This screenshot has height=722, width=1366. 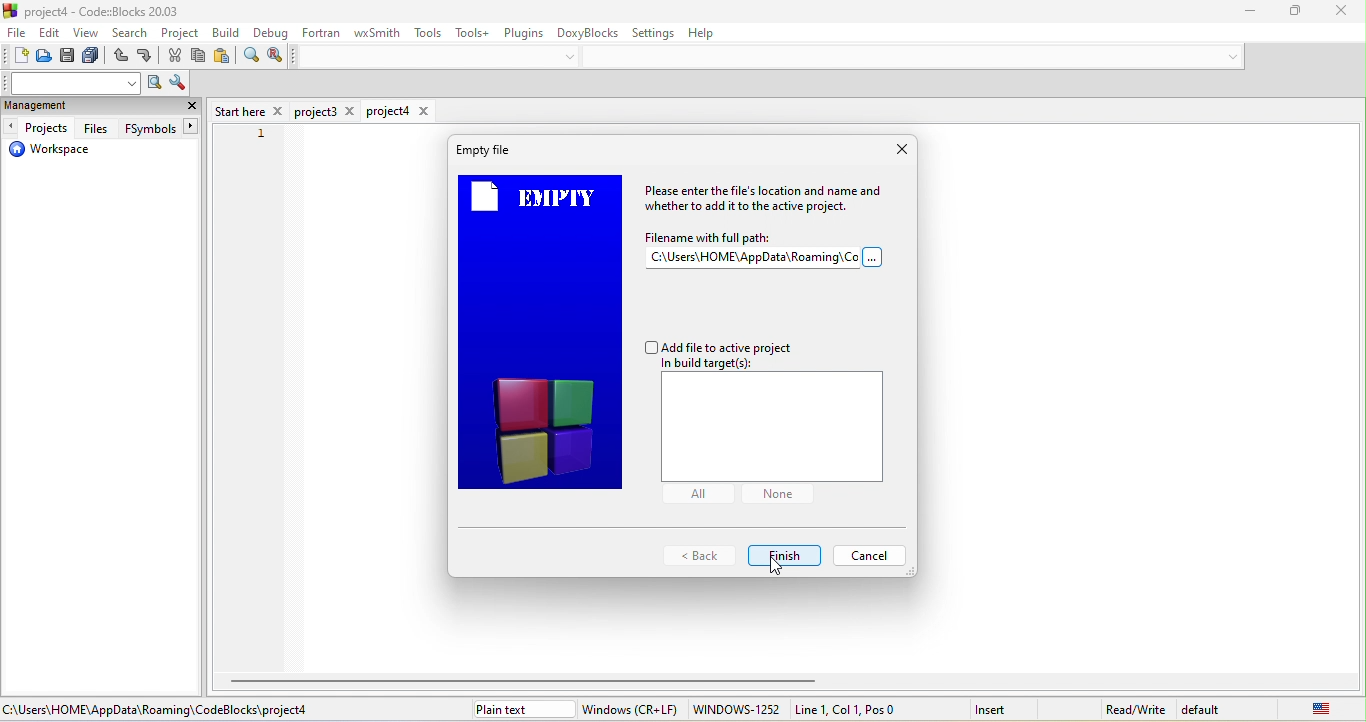 I want to click on Finish, so click(x=787, y=554).